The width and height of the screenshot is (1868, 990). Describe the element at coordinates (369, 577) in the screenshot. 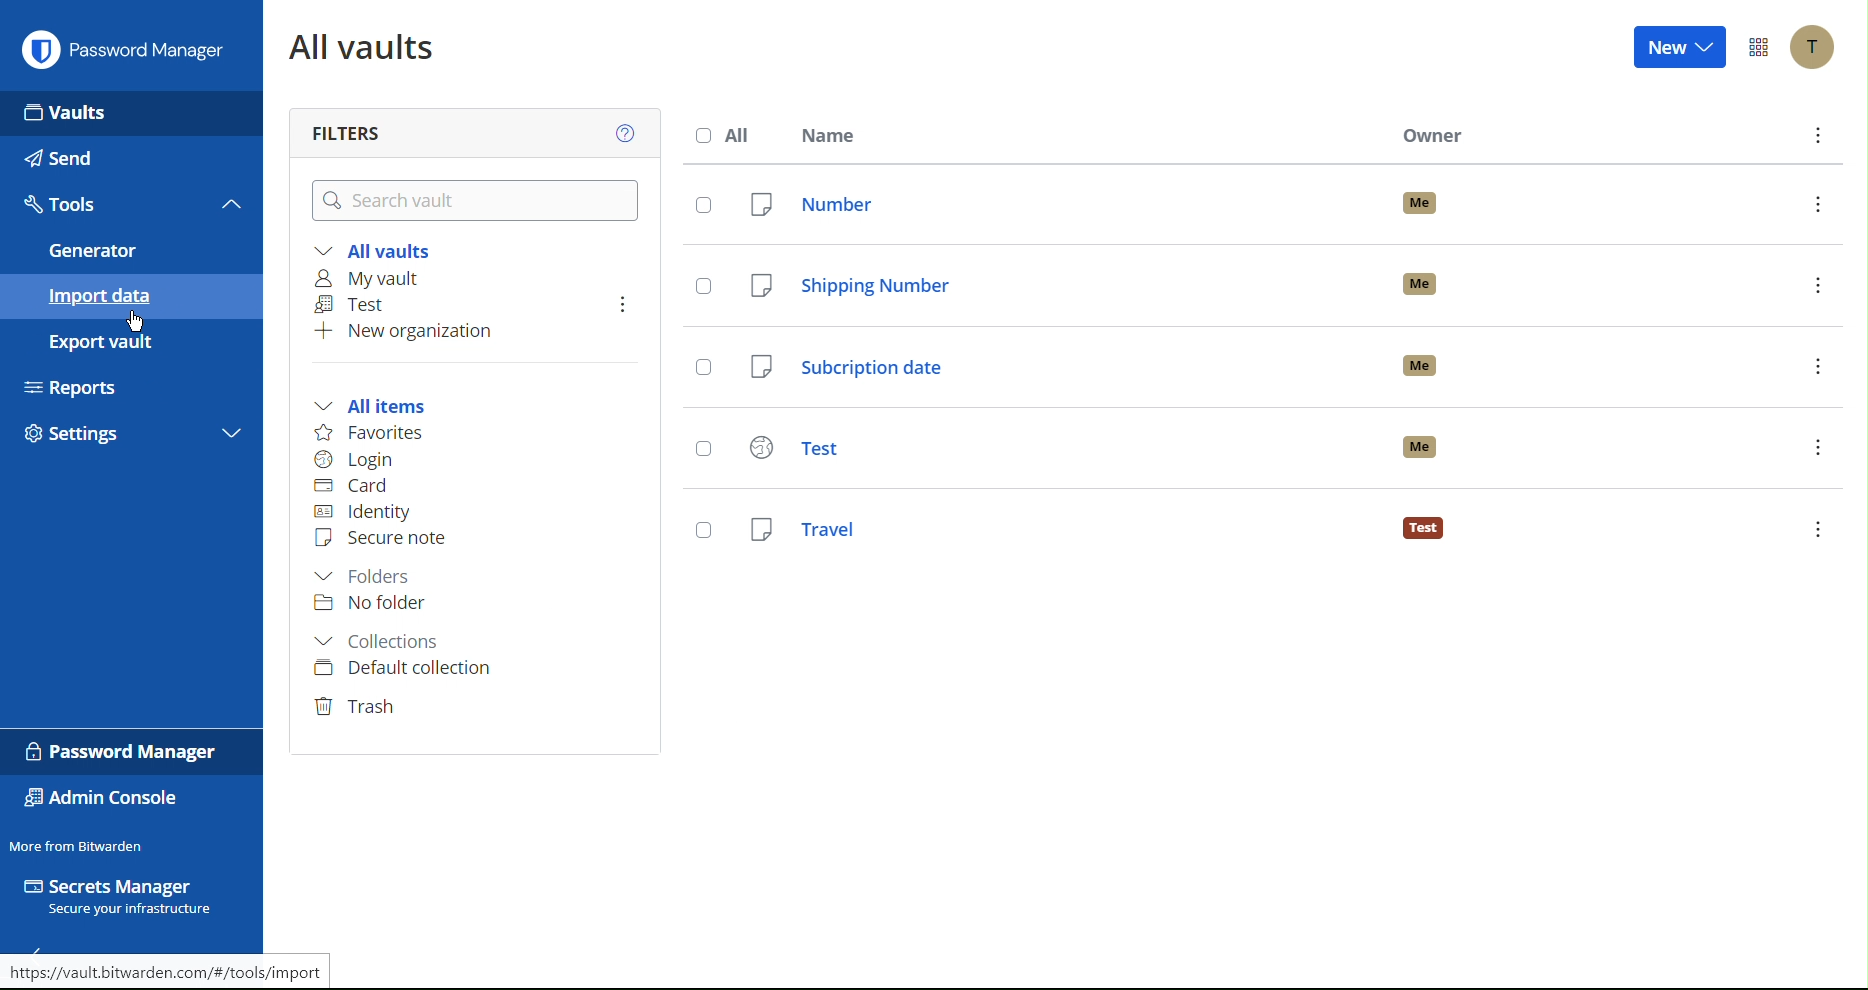

I see `Folders` at that location.